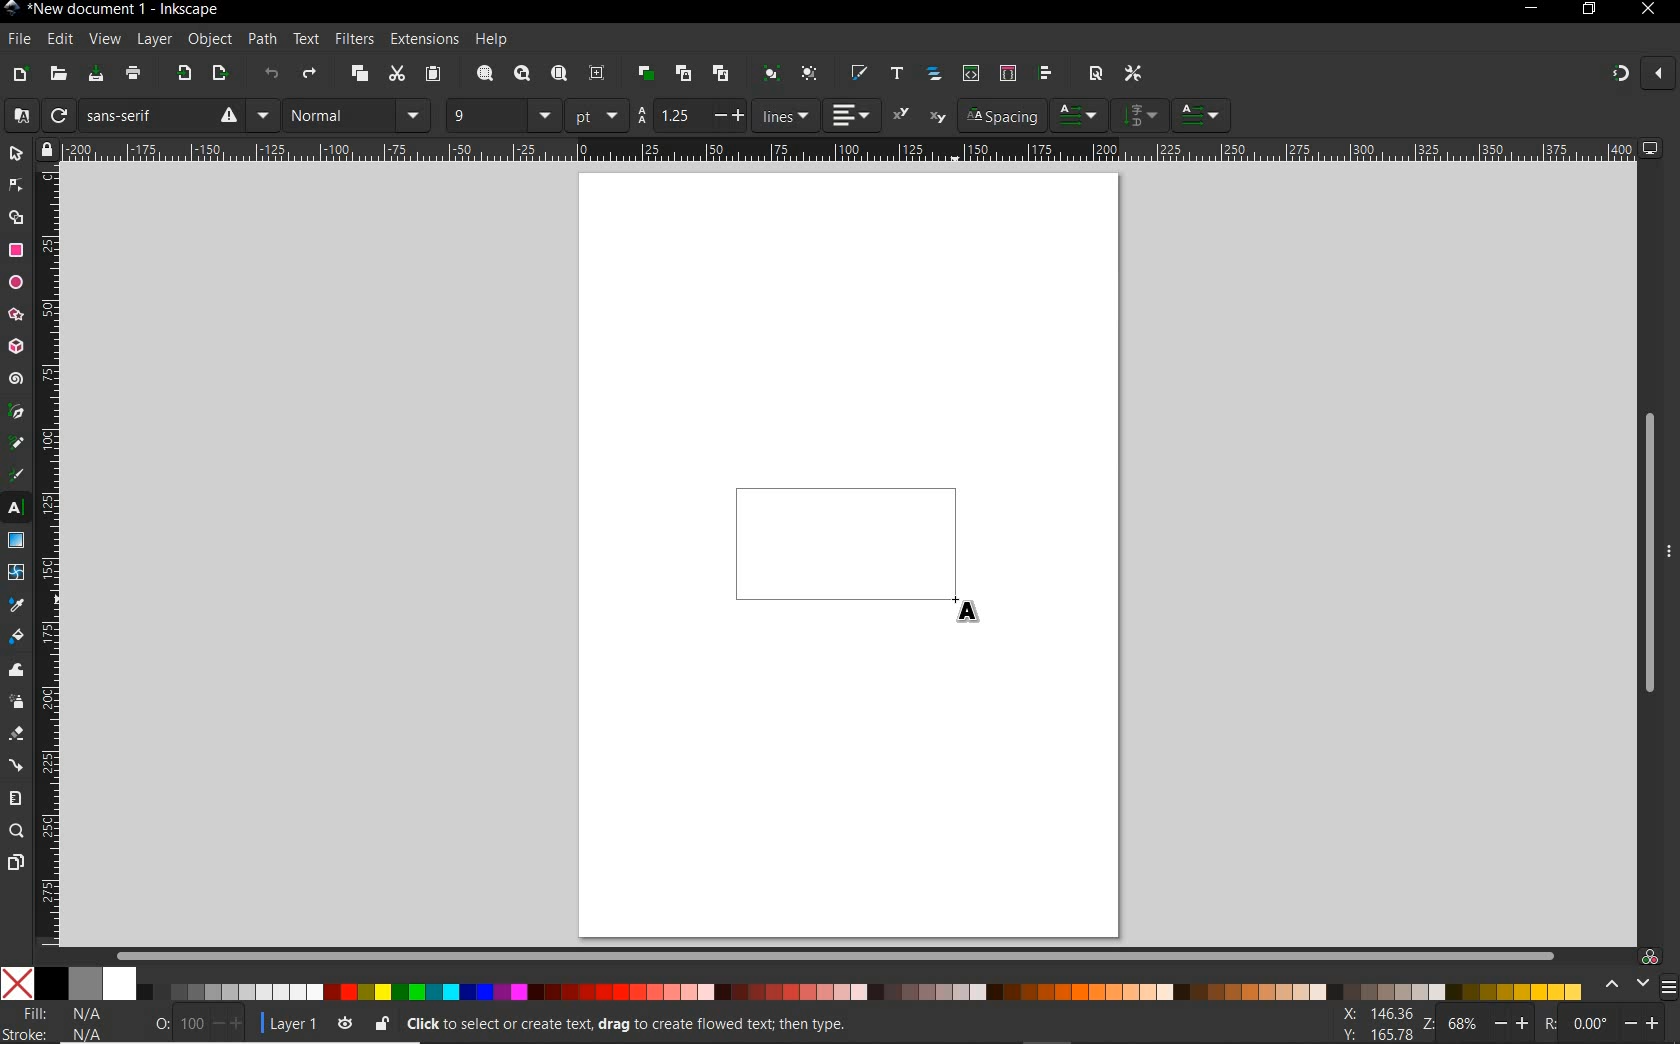 The width and height of the screenshot is (1680, 1044). What do you see at coordinates (1547, 1022) in the screenshot?
I see `rotation` at bounding box center [1547, 1022].